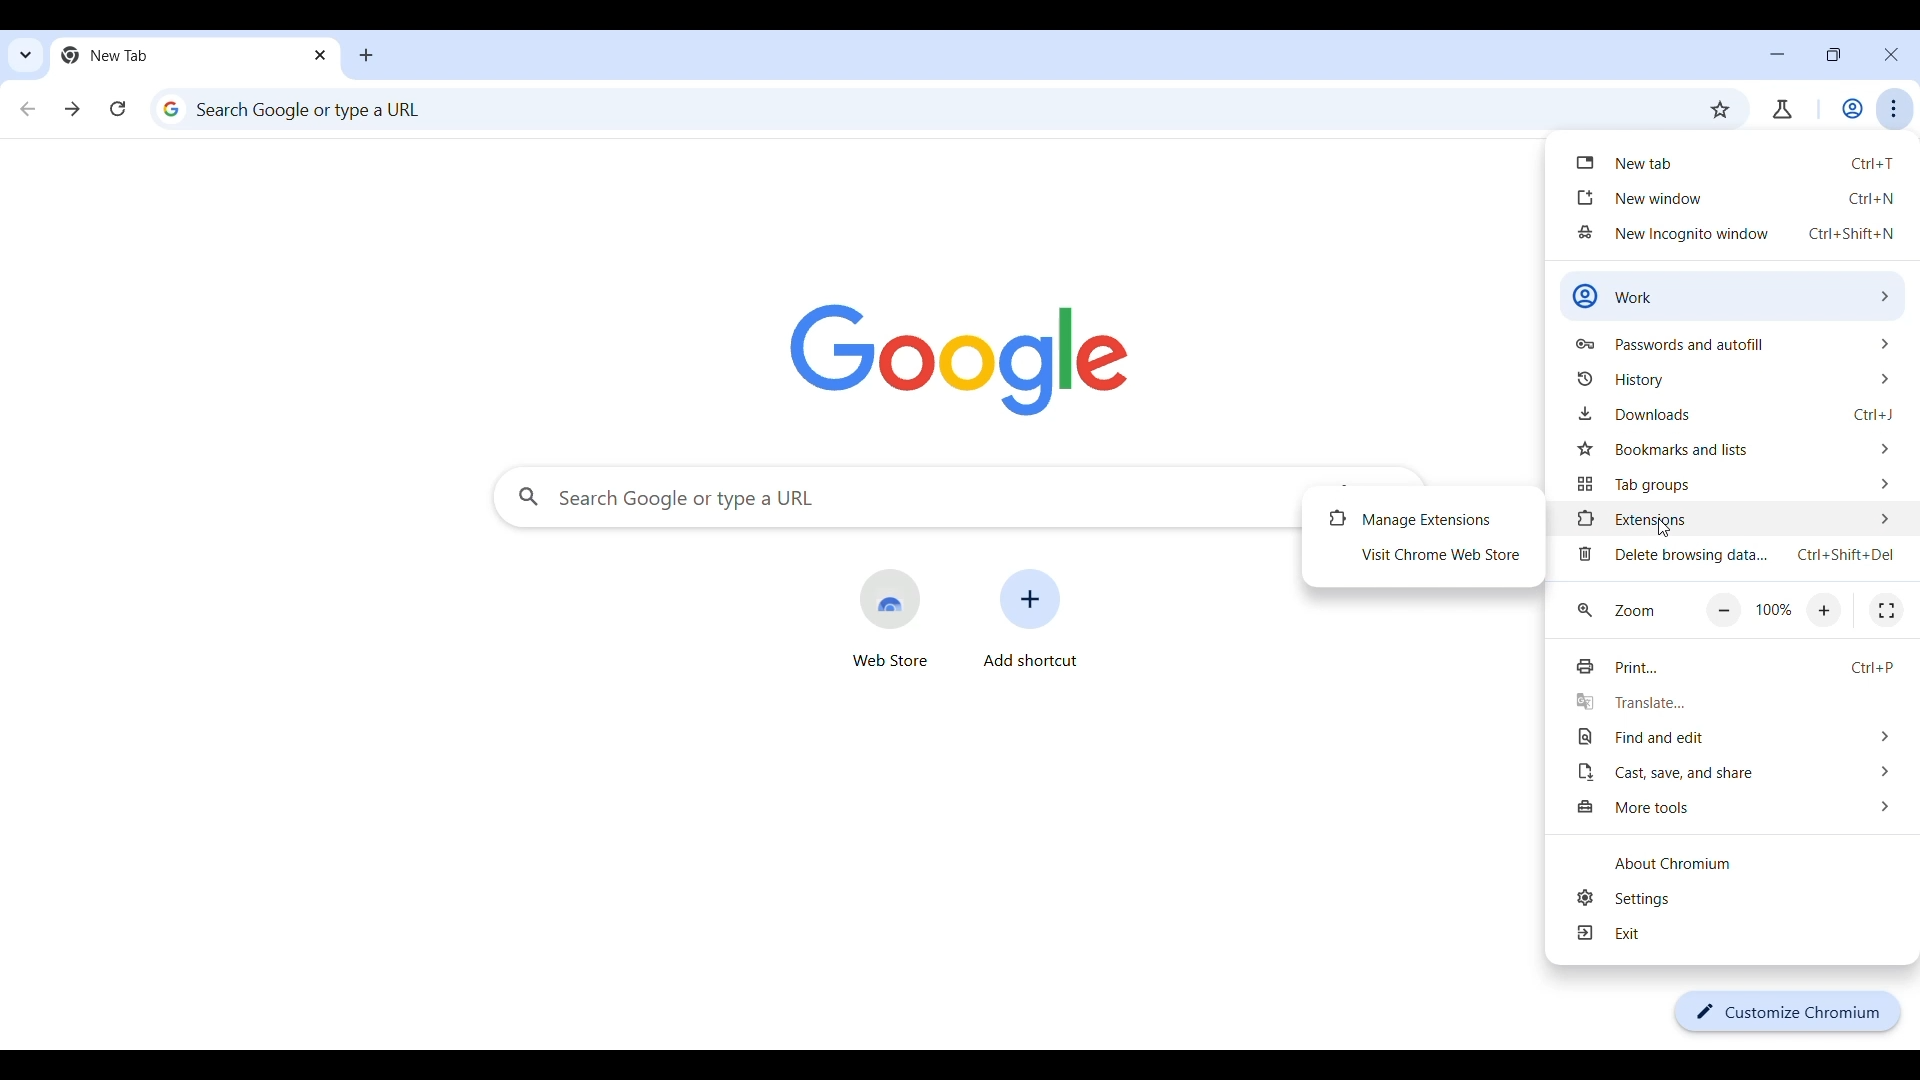  Describe the element at coordinates (1735, 414) in the screenshot. I see `Downloads` at that location.